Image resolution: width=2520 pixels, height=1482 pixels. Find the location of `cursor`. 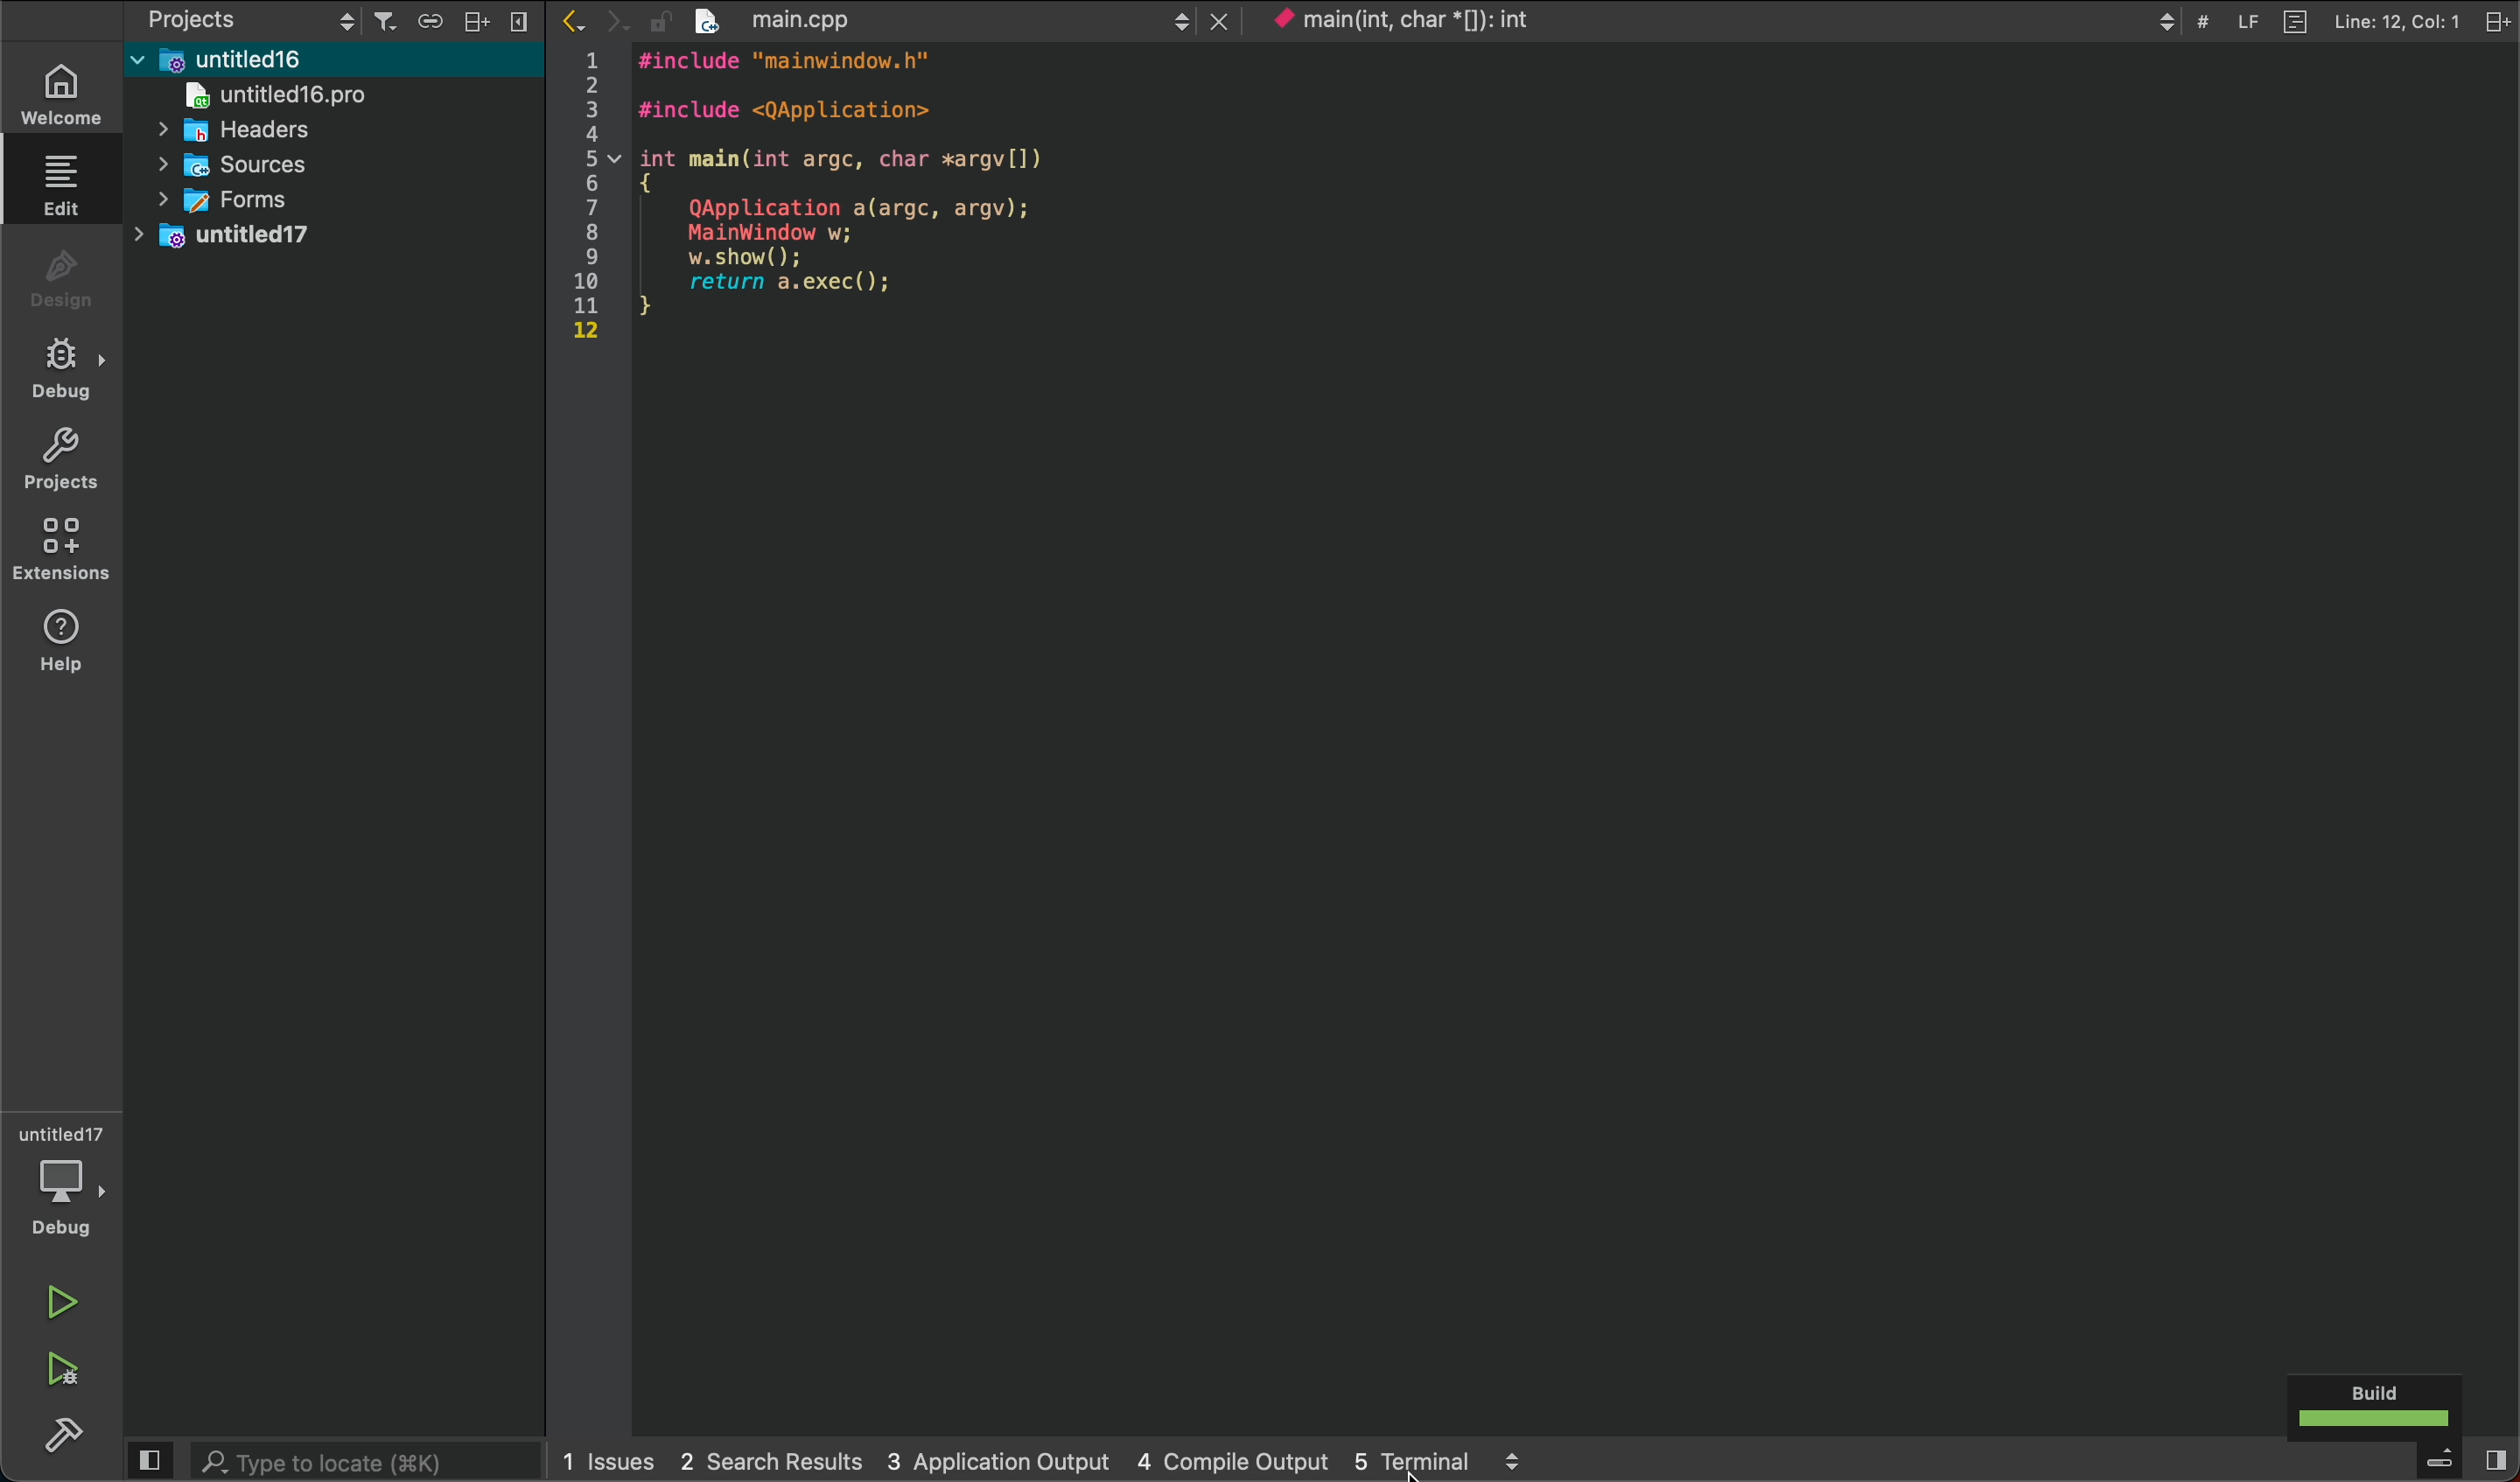

cursor is located at coordinates (1410, 1469).